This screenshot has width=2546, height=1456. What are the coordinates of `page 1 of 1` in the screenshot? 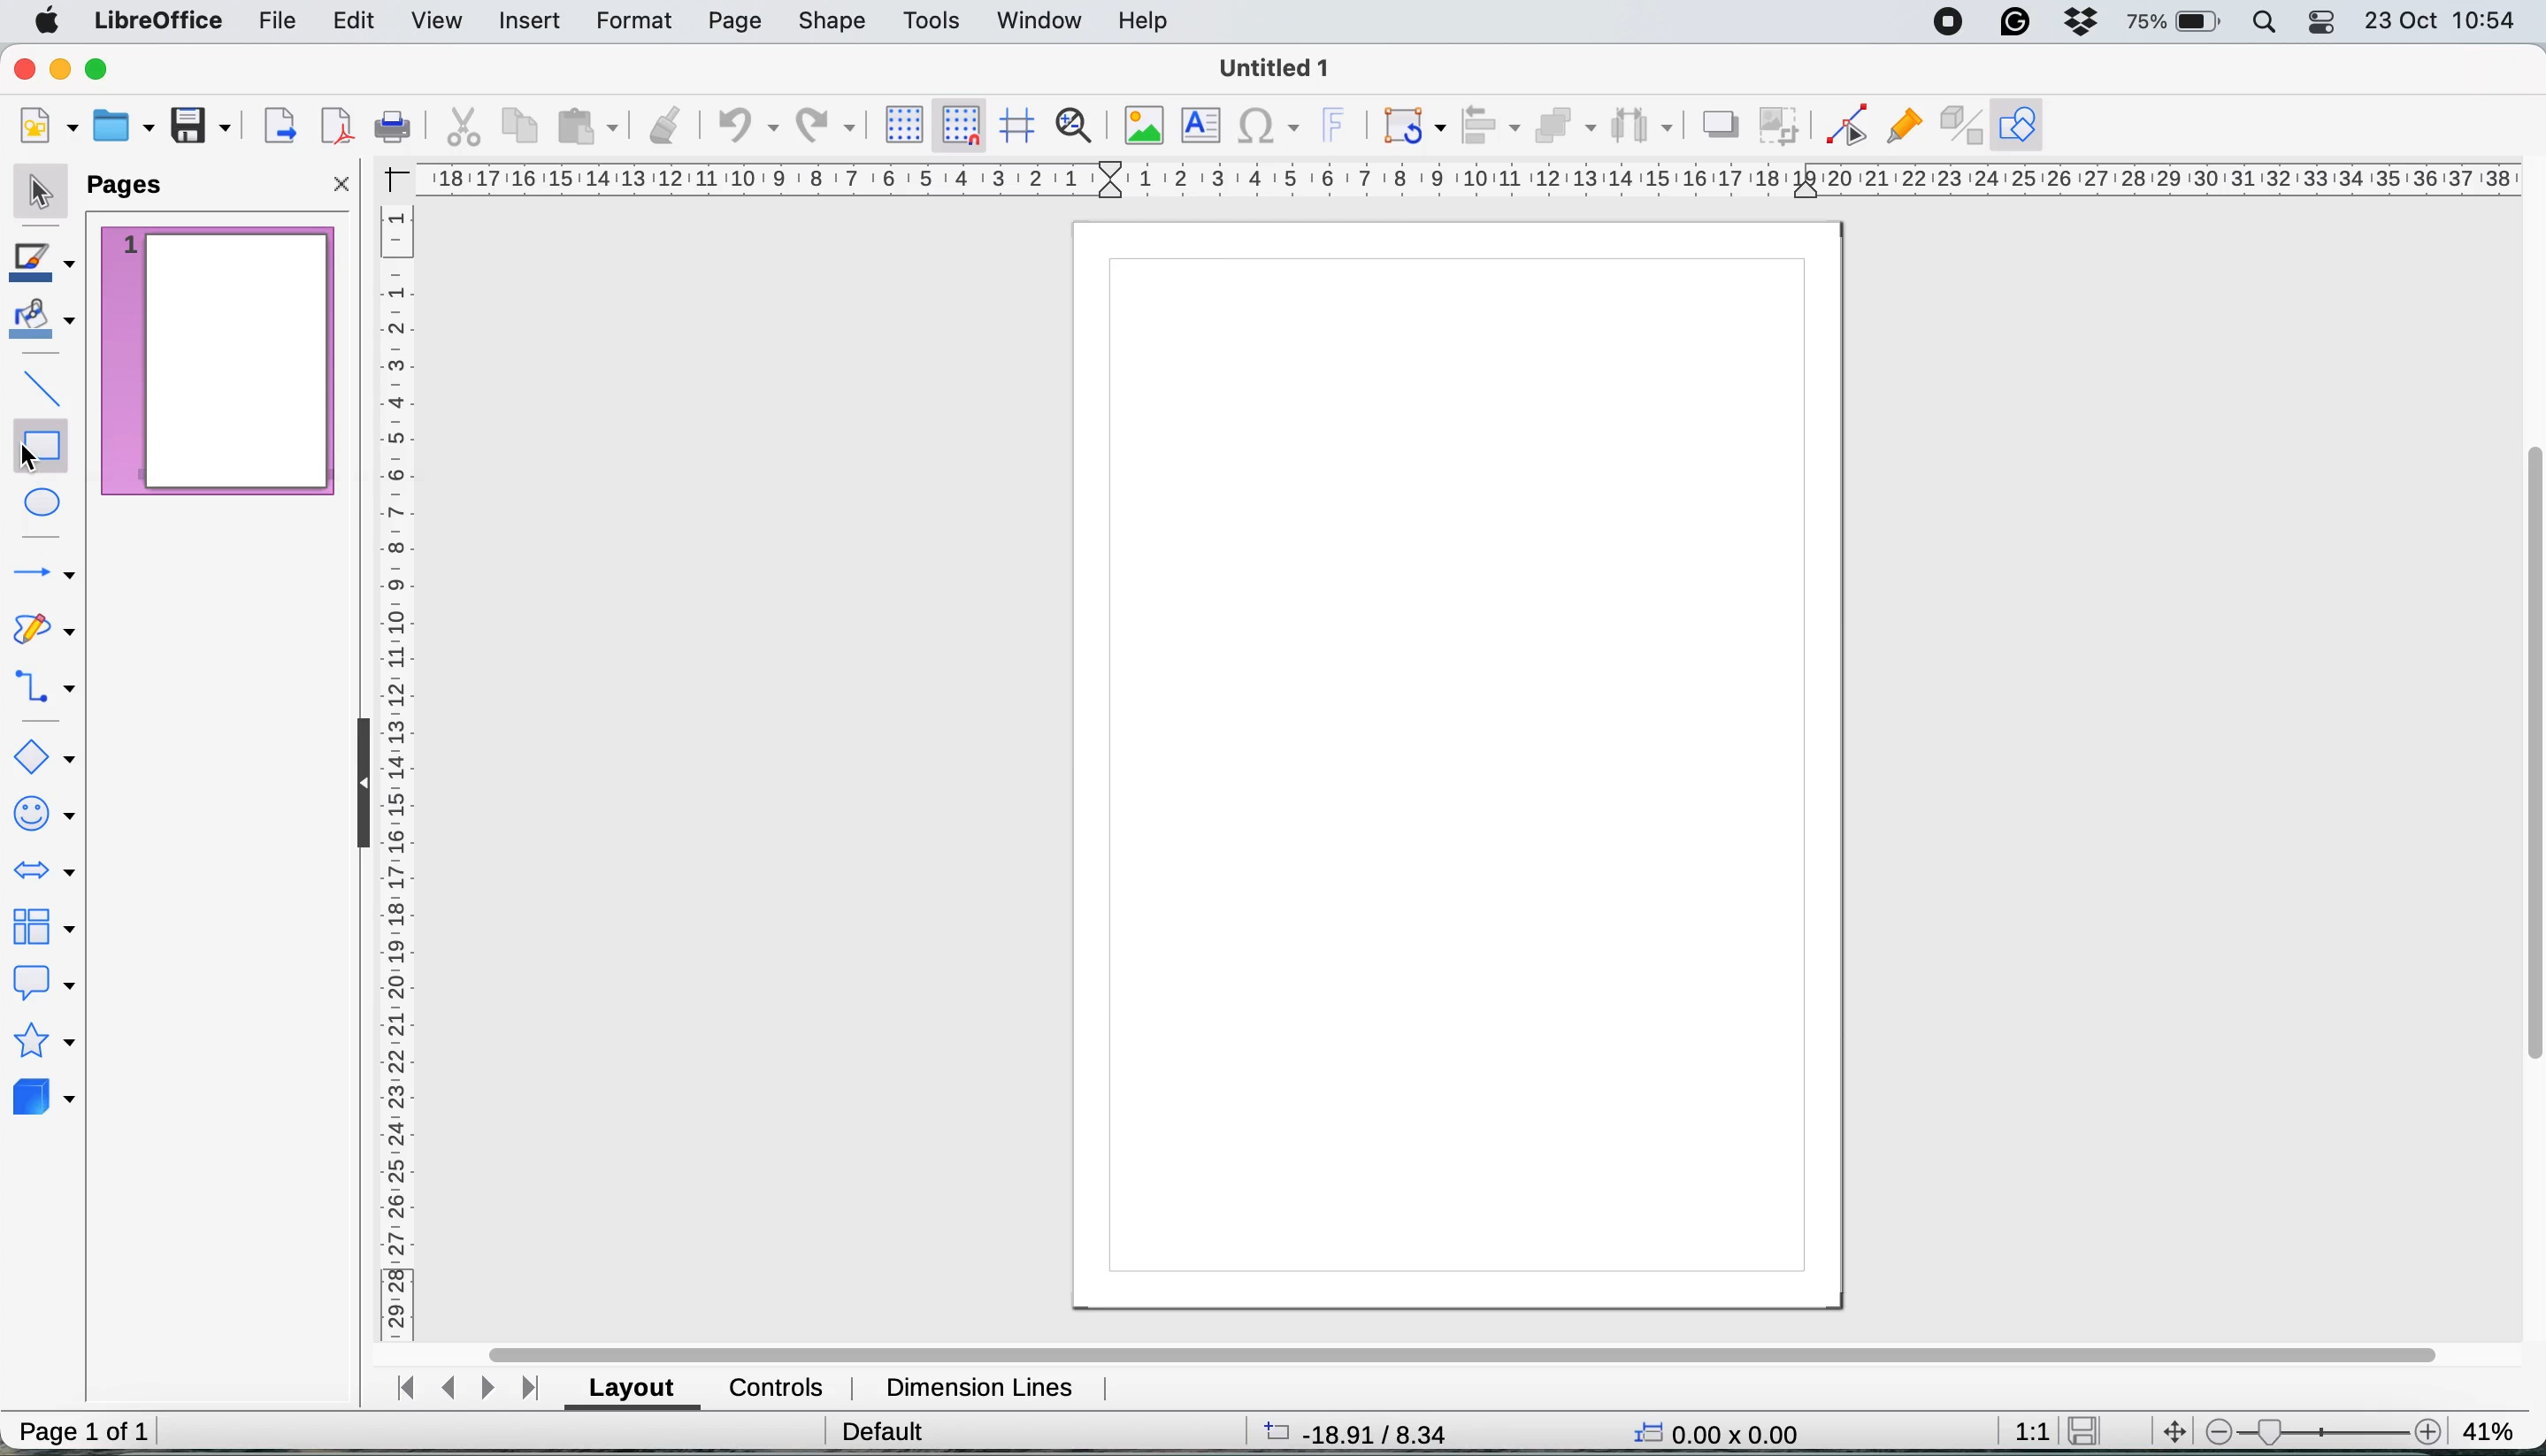 It's located at (82, 1432).